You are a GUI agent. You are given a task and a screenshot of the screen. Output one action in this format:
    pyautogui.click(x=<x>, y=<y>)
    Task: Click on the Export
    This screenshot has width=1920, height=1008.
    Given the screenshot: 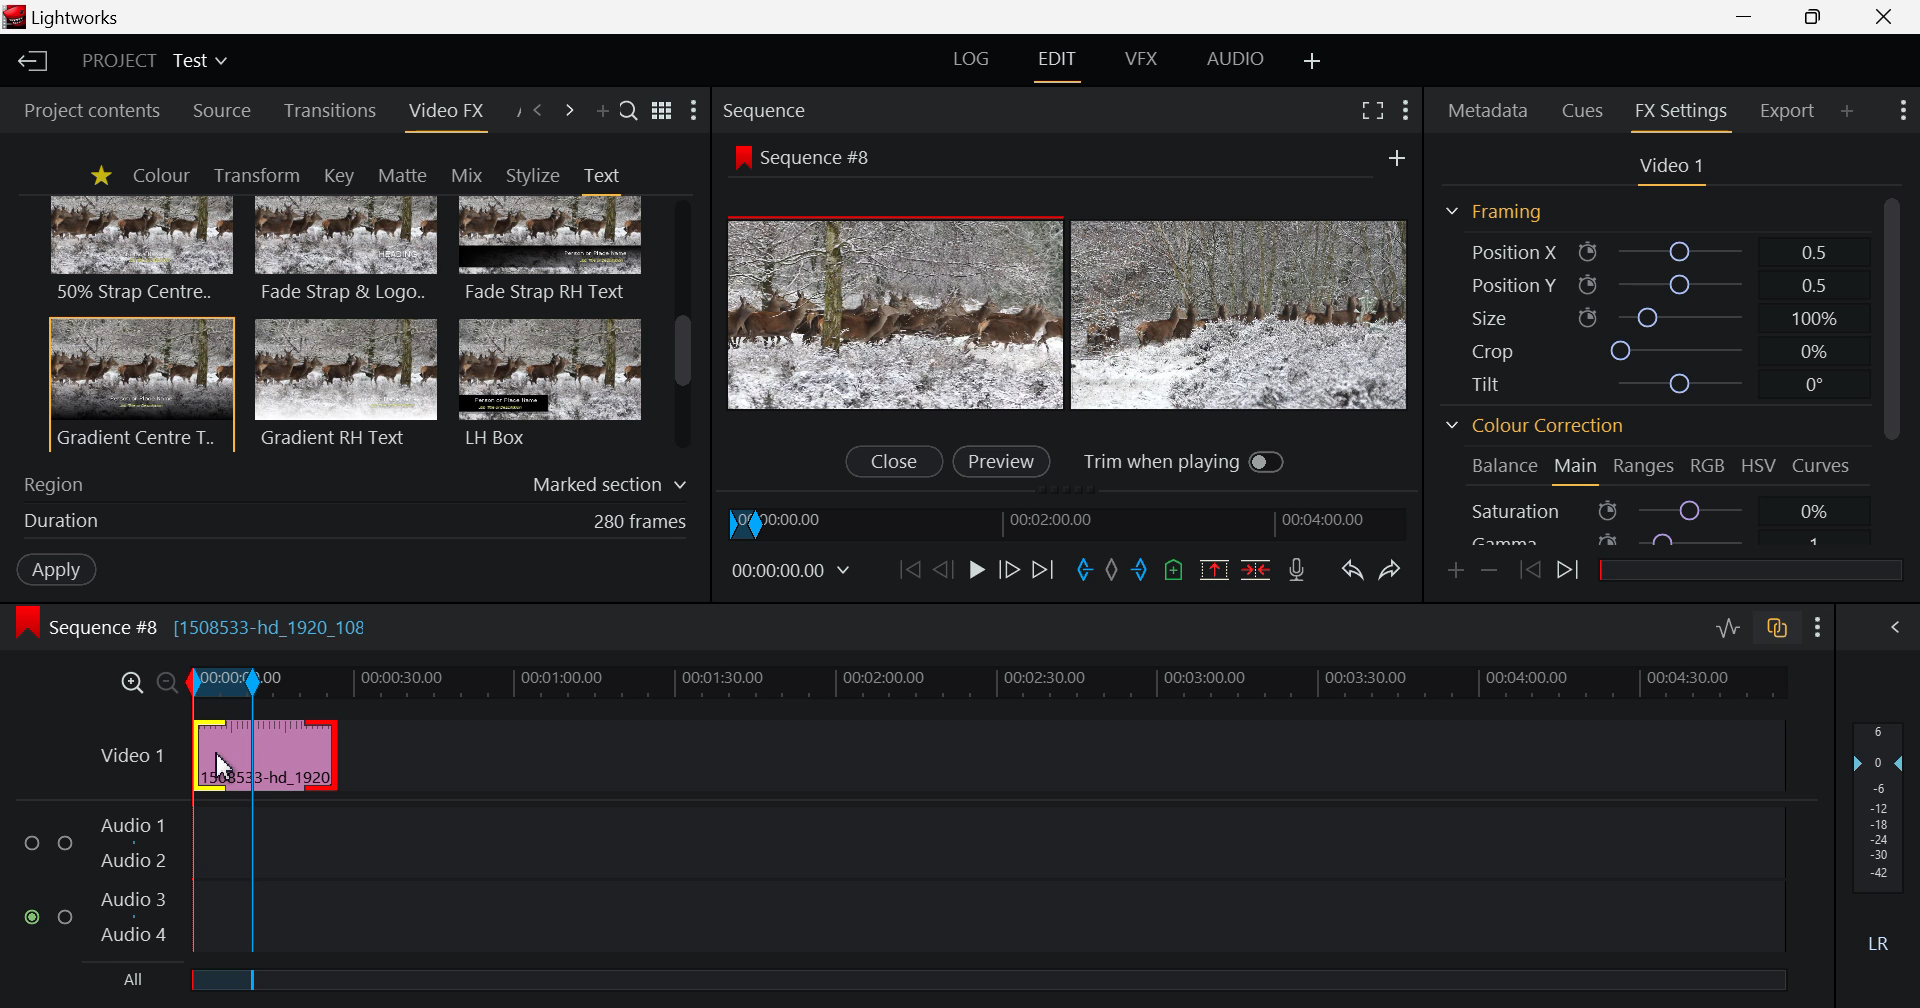 What is the action you would take?
    pyautogui.click(x=1788, y=108)
    